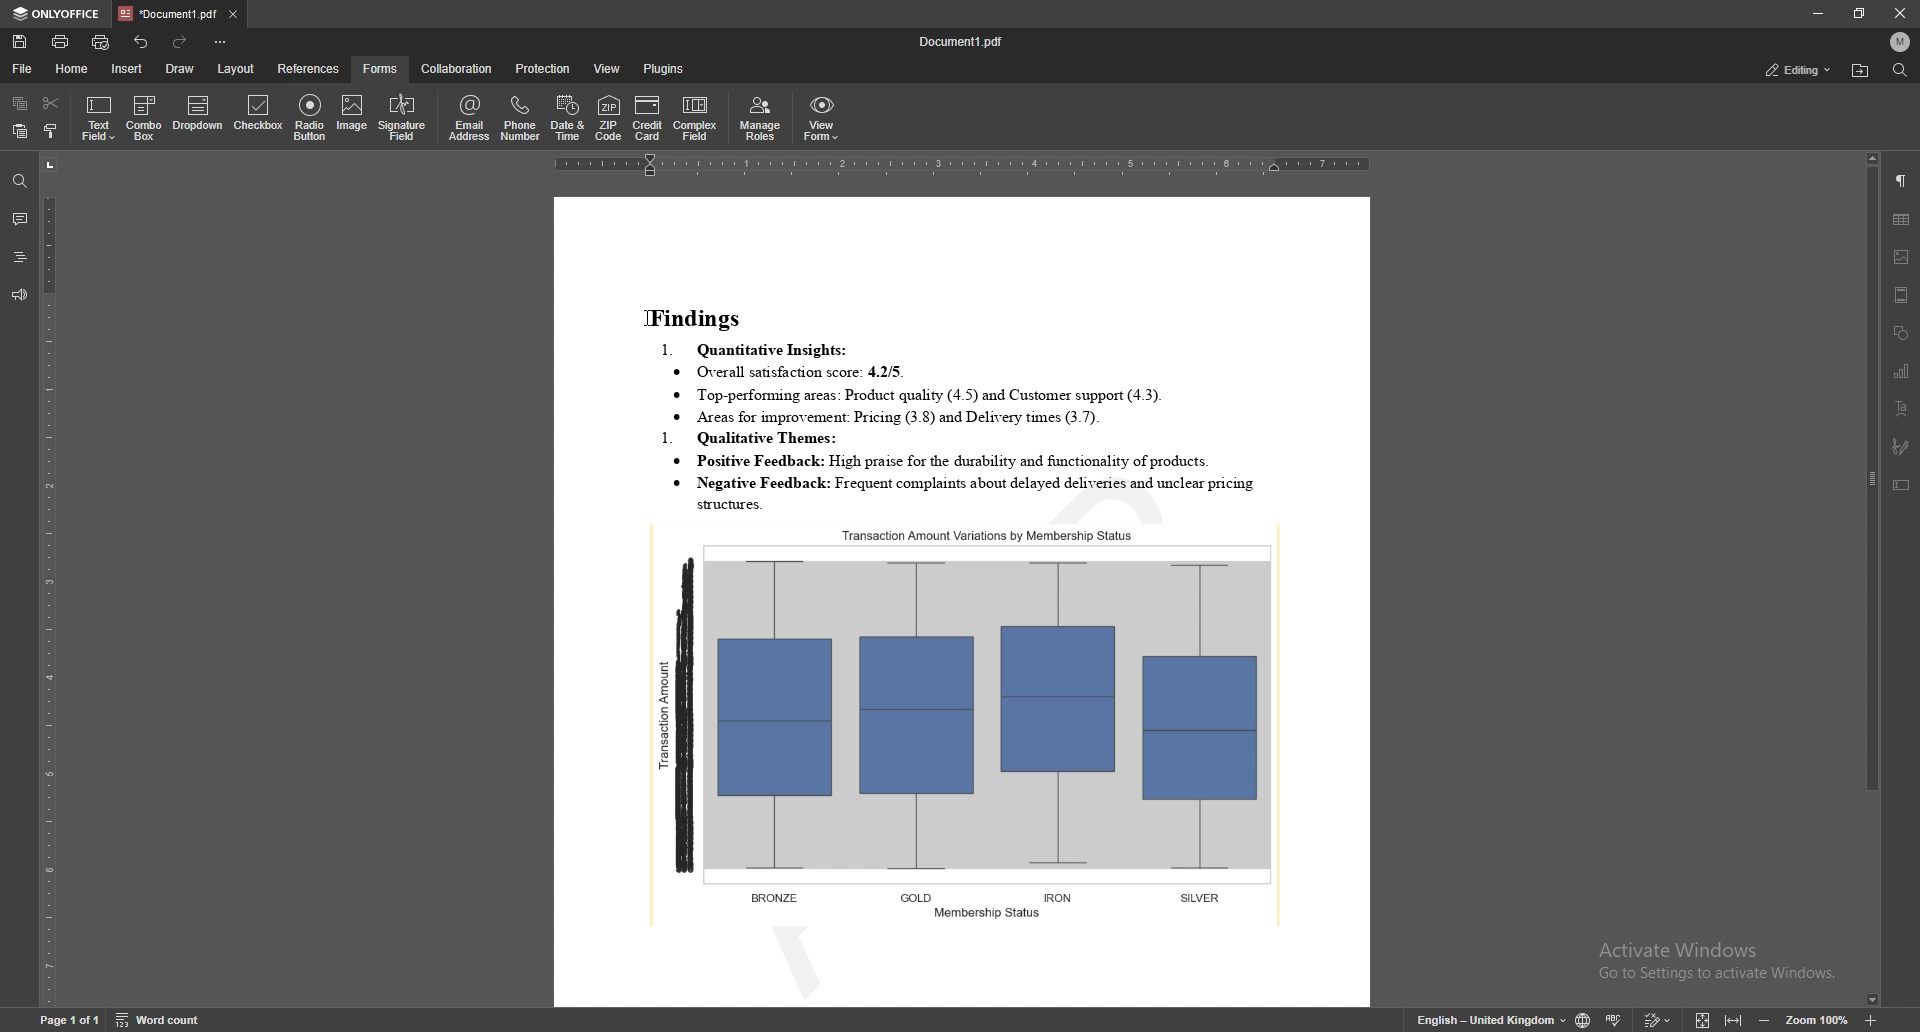  I want to click on copy, so click(20, 104).